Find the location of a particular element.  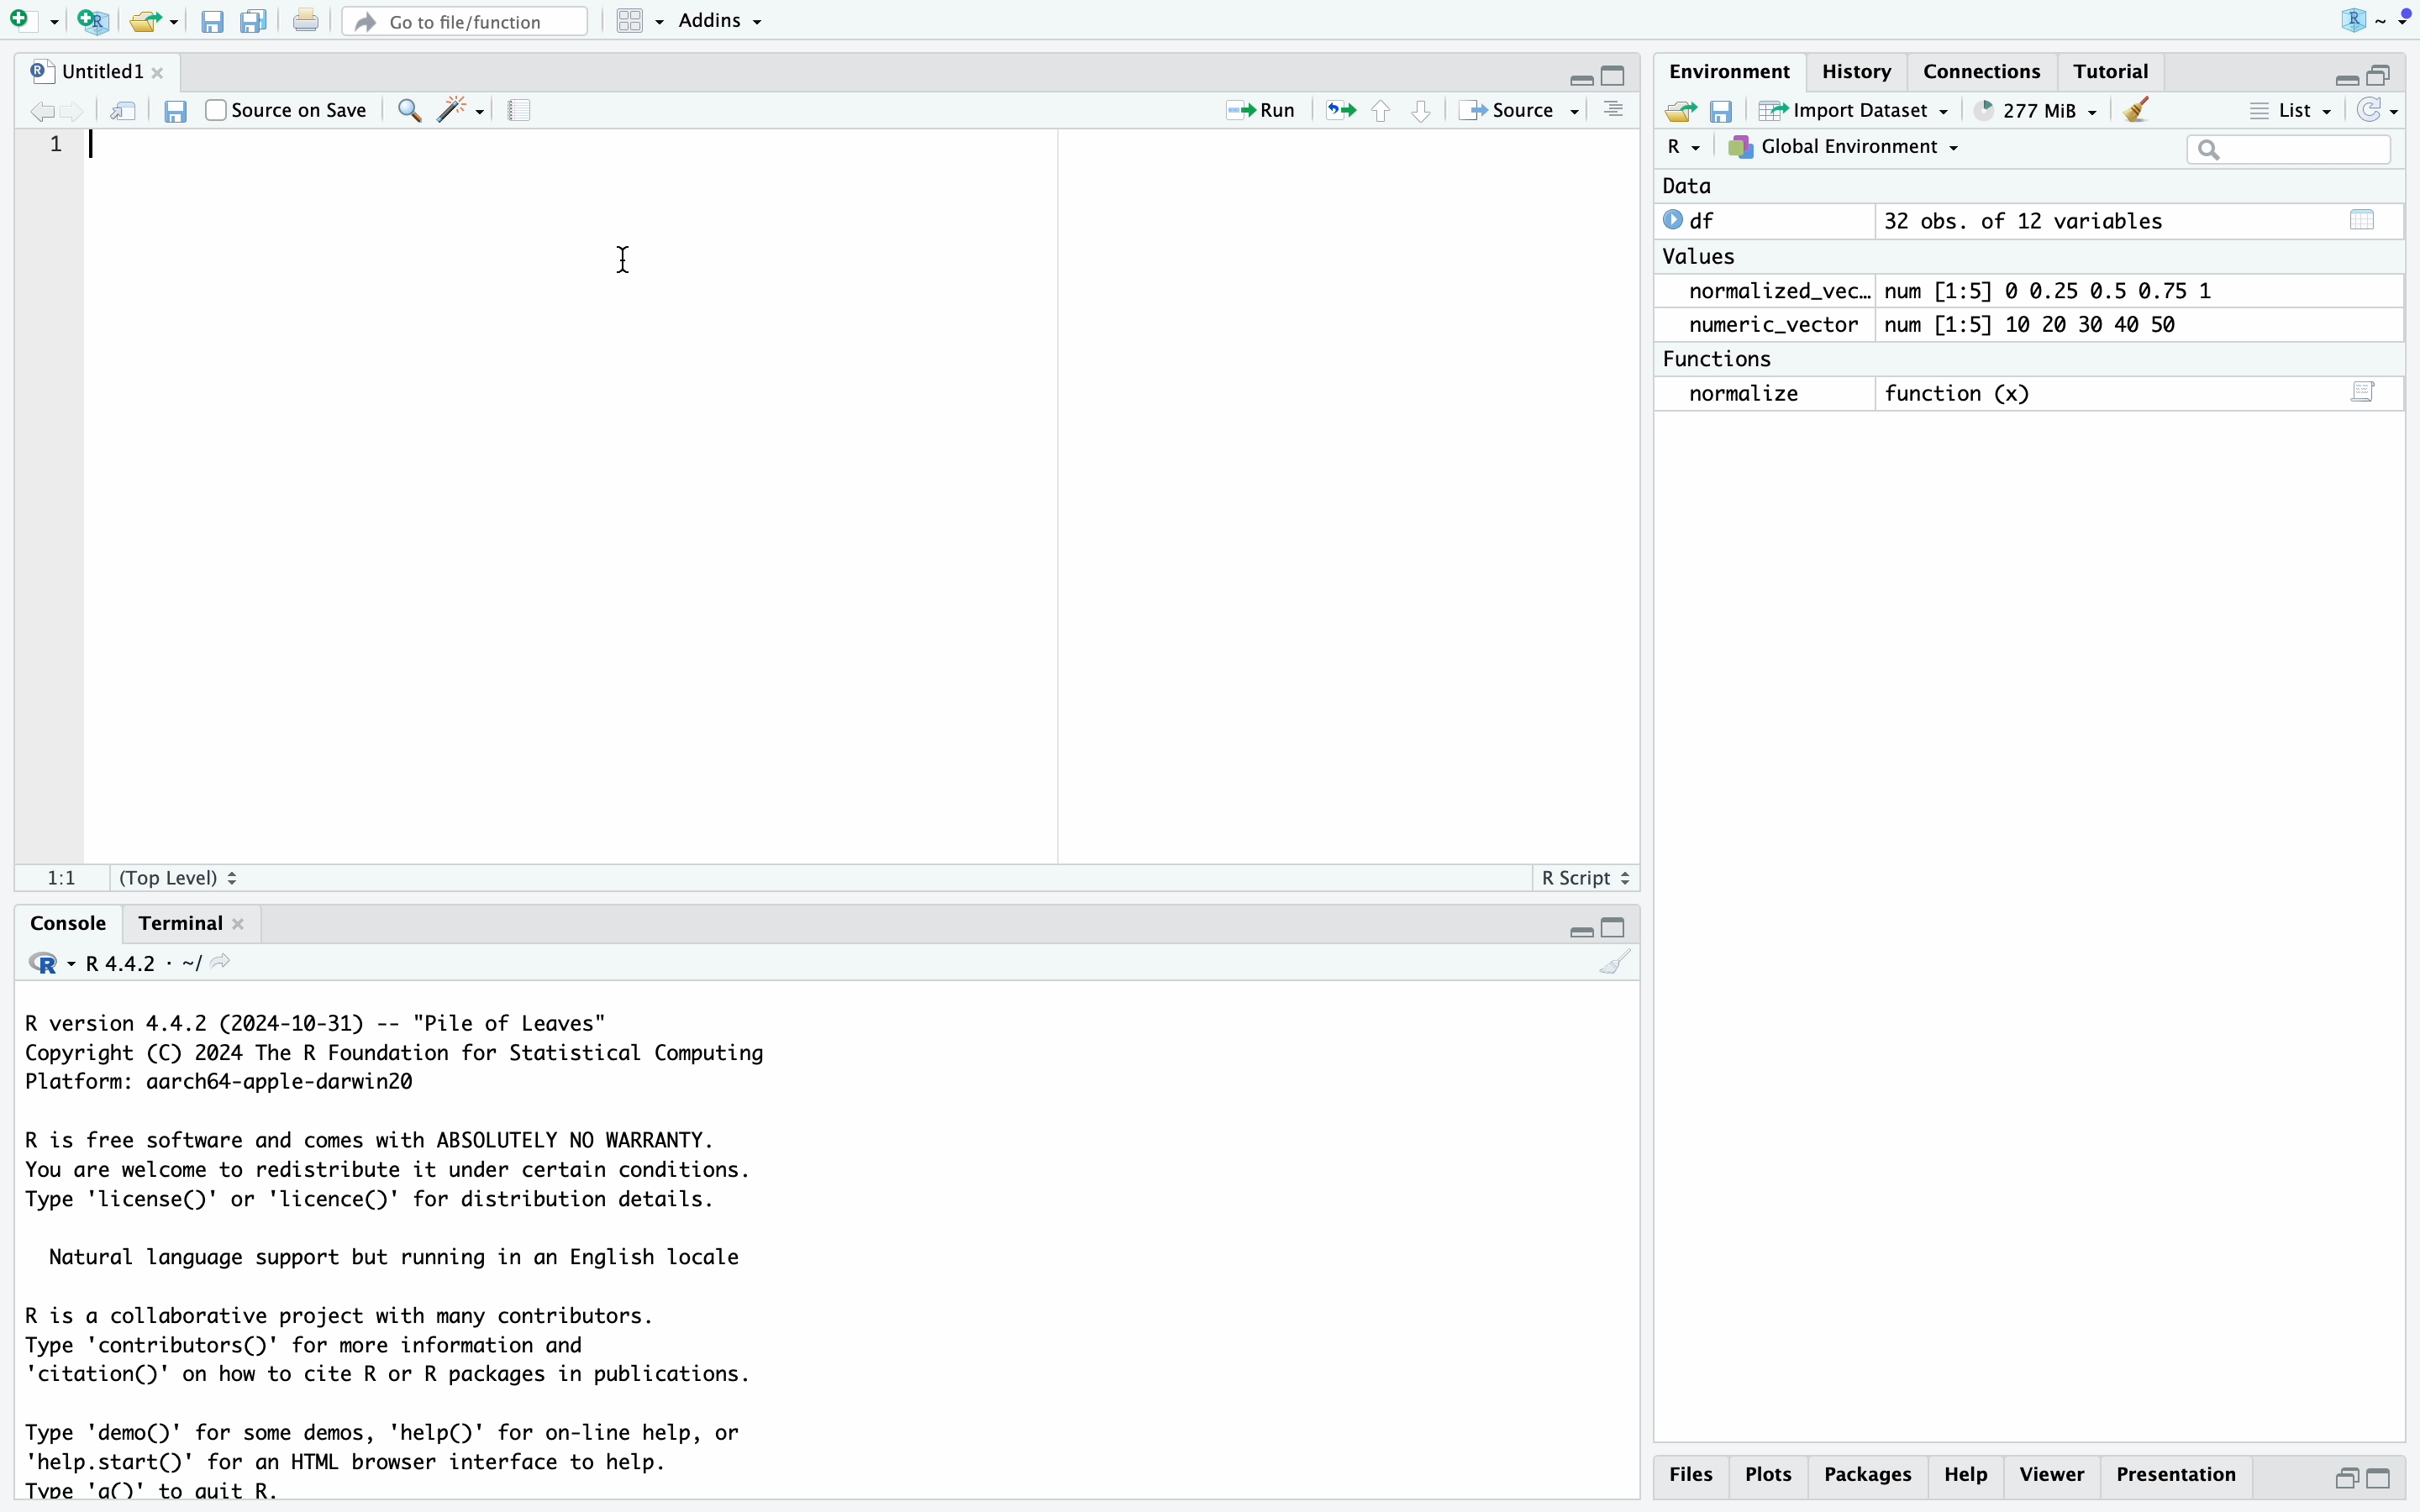

Environment is located at coordinates (1728, 73).